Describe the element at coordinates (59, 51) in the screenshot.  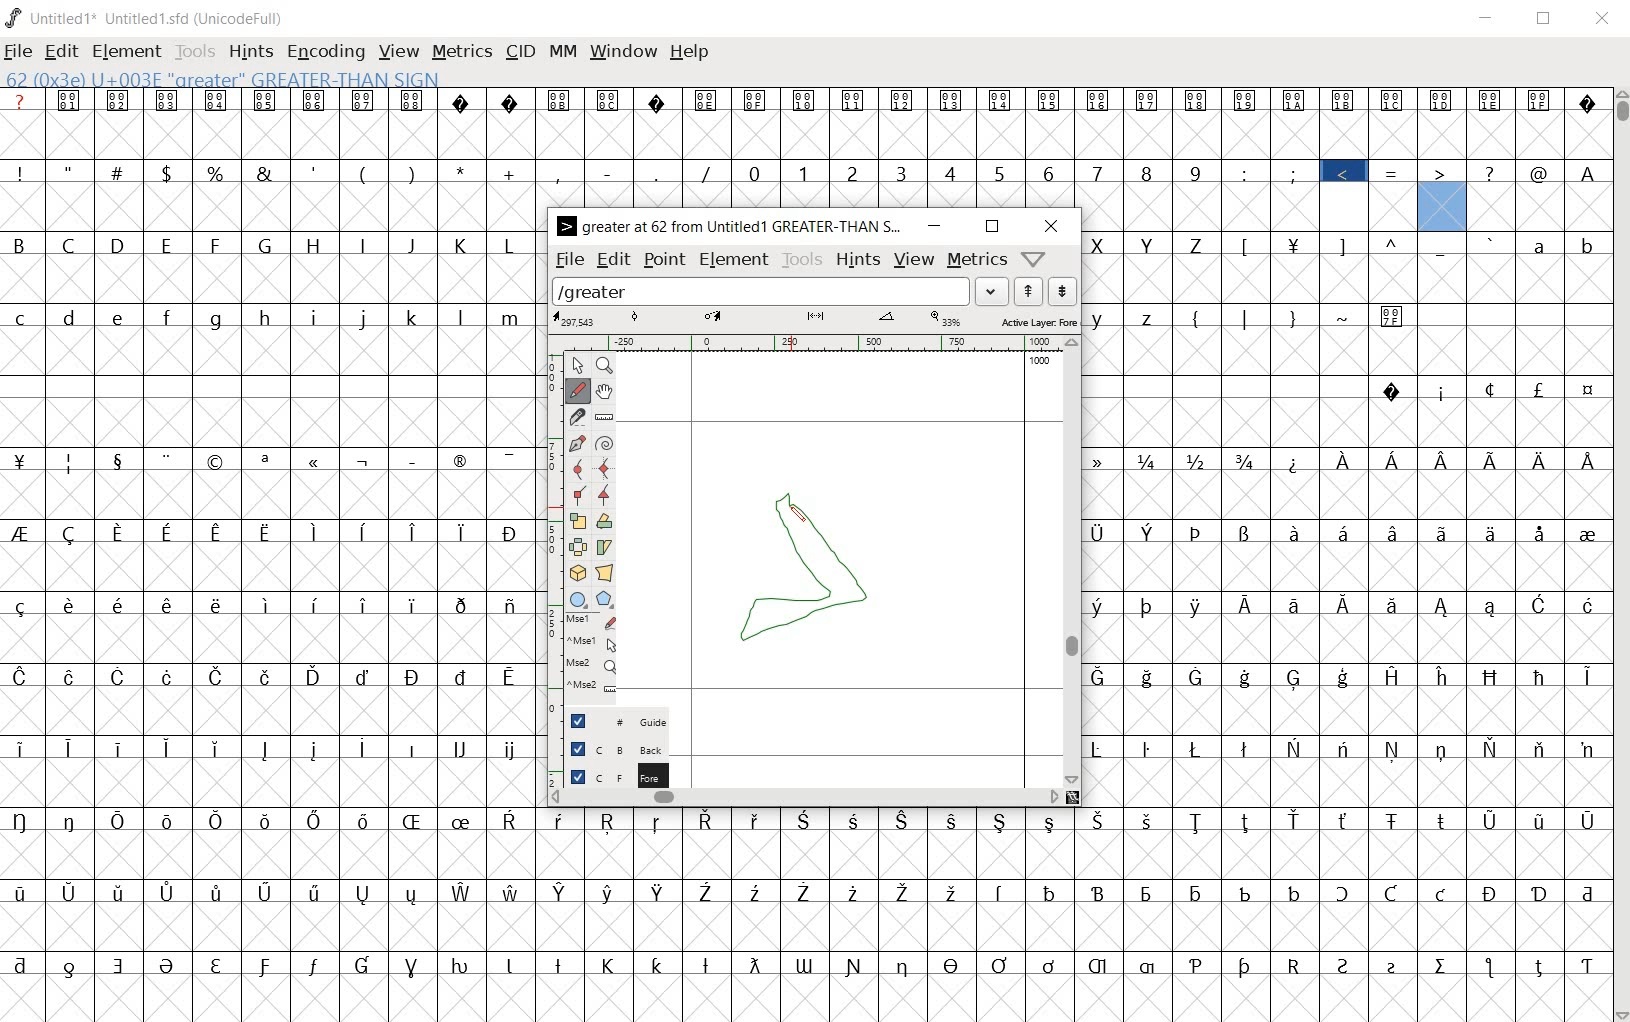
I see `edit` at that location.